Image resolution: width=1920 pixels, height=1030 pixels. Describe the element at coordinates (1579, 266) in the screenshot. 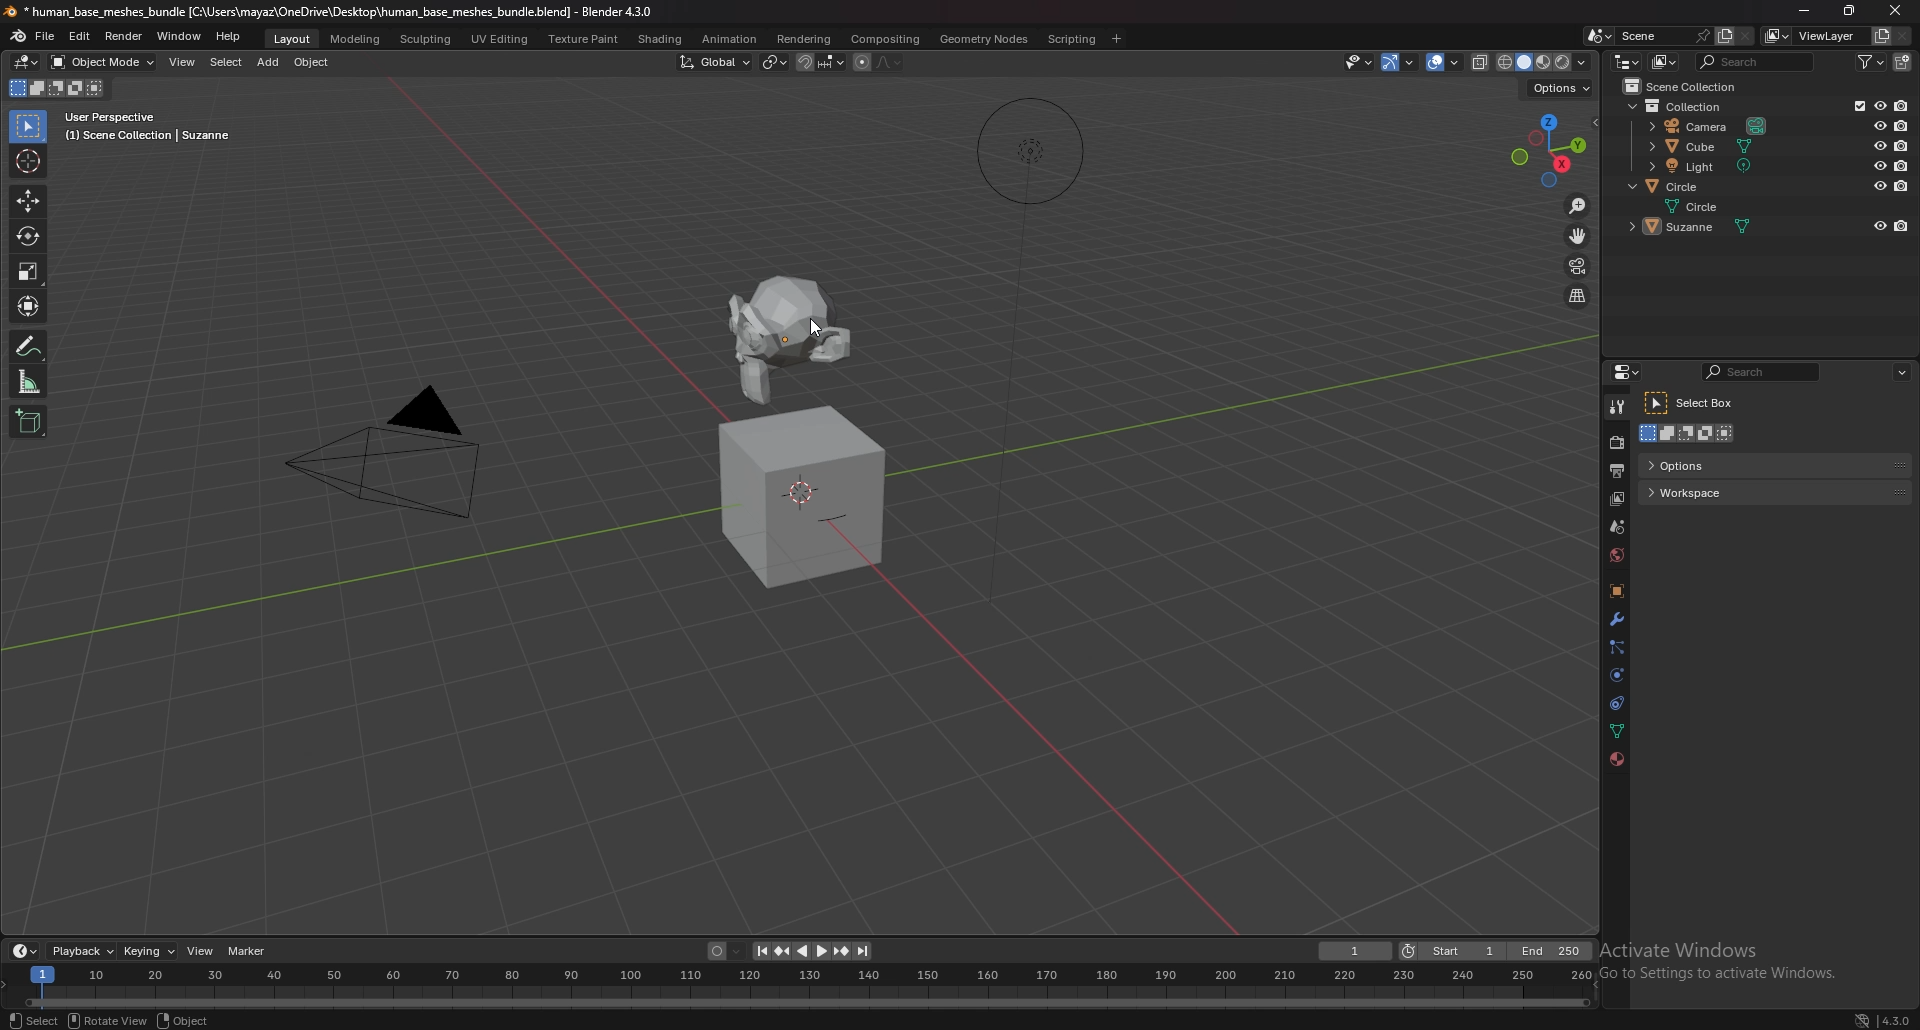

I see `camera view` at that location.